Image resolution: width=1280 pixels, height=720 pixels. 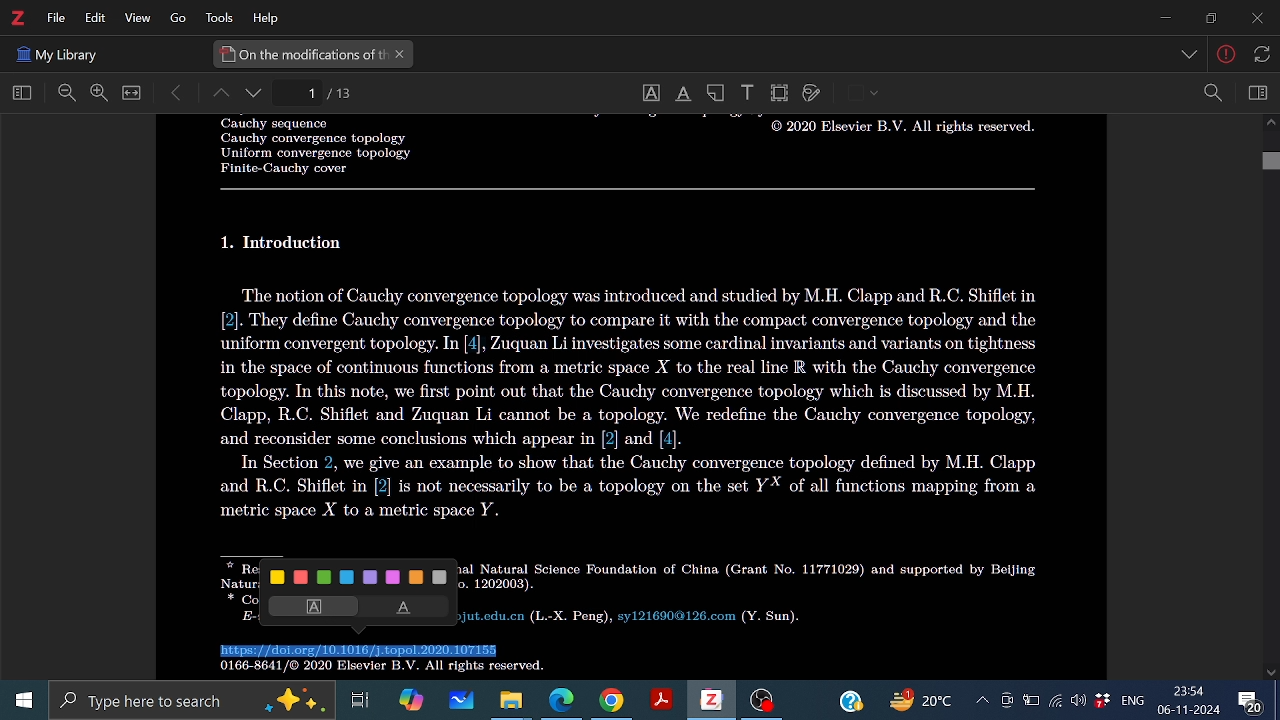 What do you see at coordinates (638, 403) in the screenshot?
I see `` at bounding box center [638, 403].